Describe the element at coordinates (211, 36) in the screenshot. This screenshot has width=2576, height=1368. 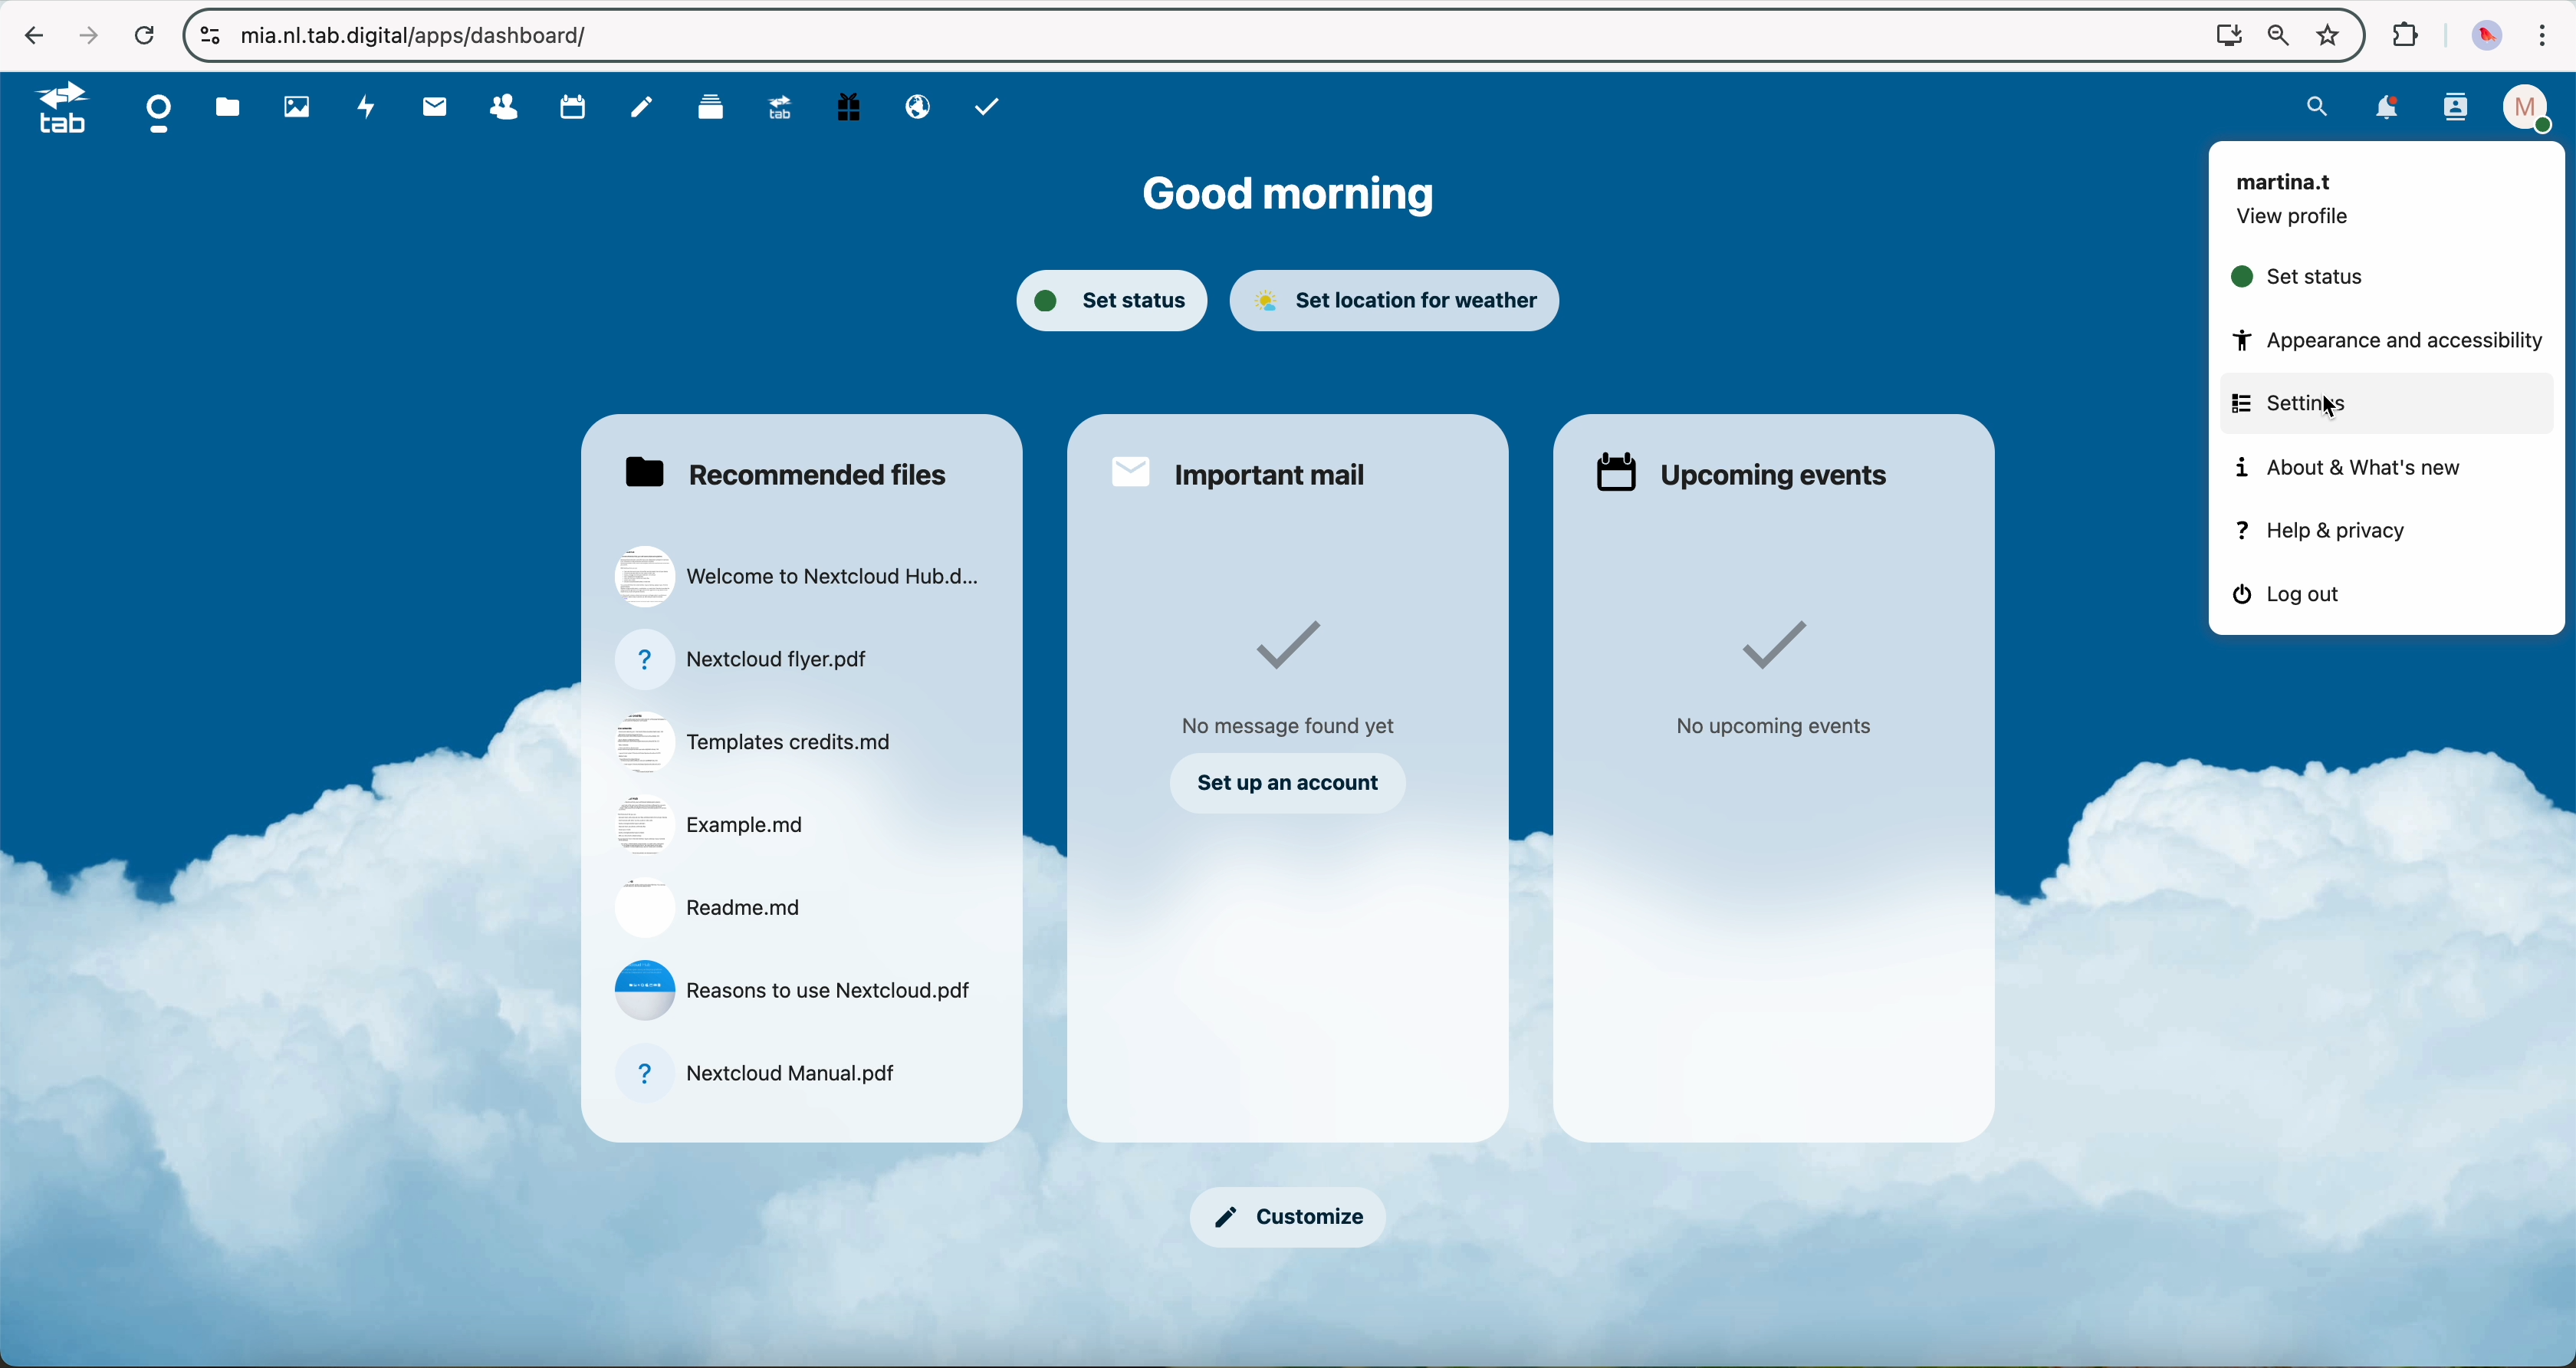
I see `controls` at that location.